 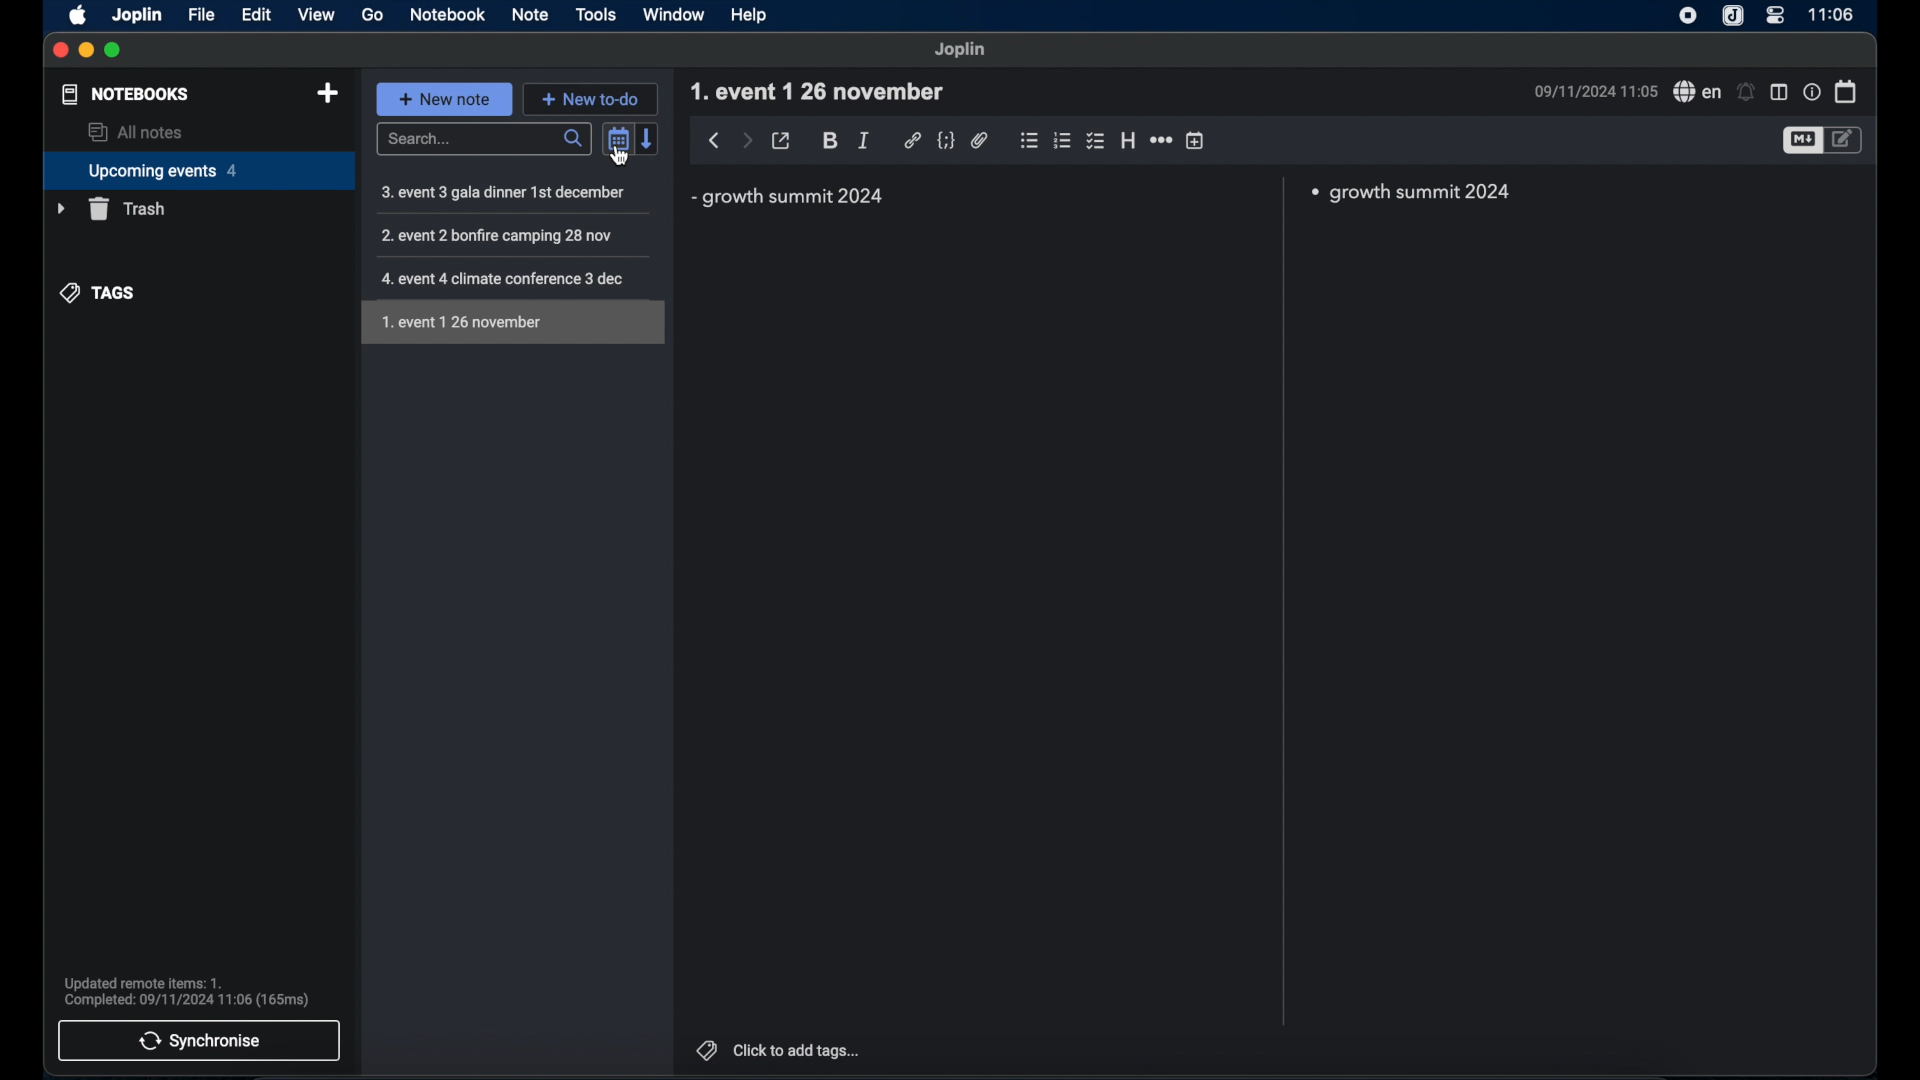 I want to click on italic, so click(x=864, y=140).